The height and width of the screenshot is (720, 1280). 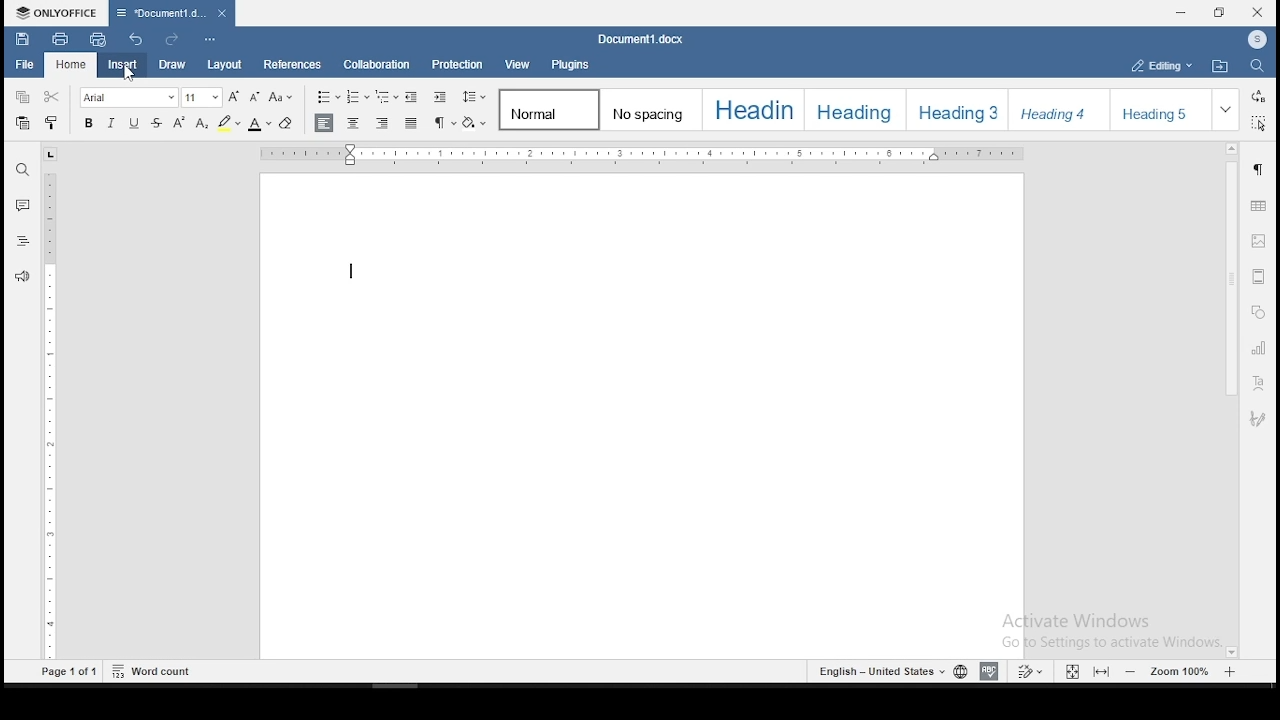 What do you see at coordinates (283, 99) in the screenshot?
I see `change case` at bounding box center [283, 99].